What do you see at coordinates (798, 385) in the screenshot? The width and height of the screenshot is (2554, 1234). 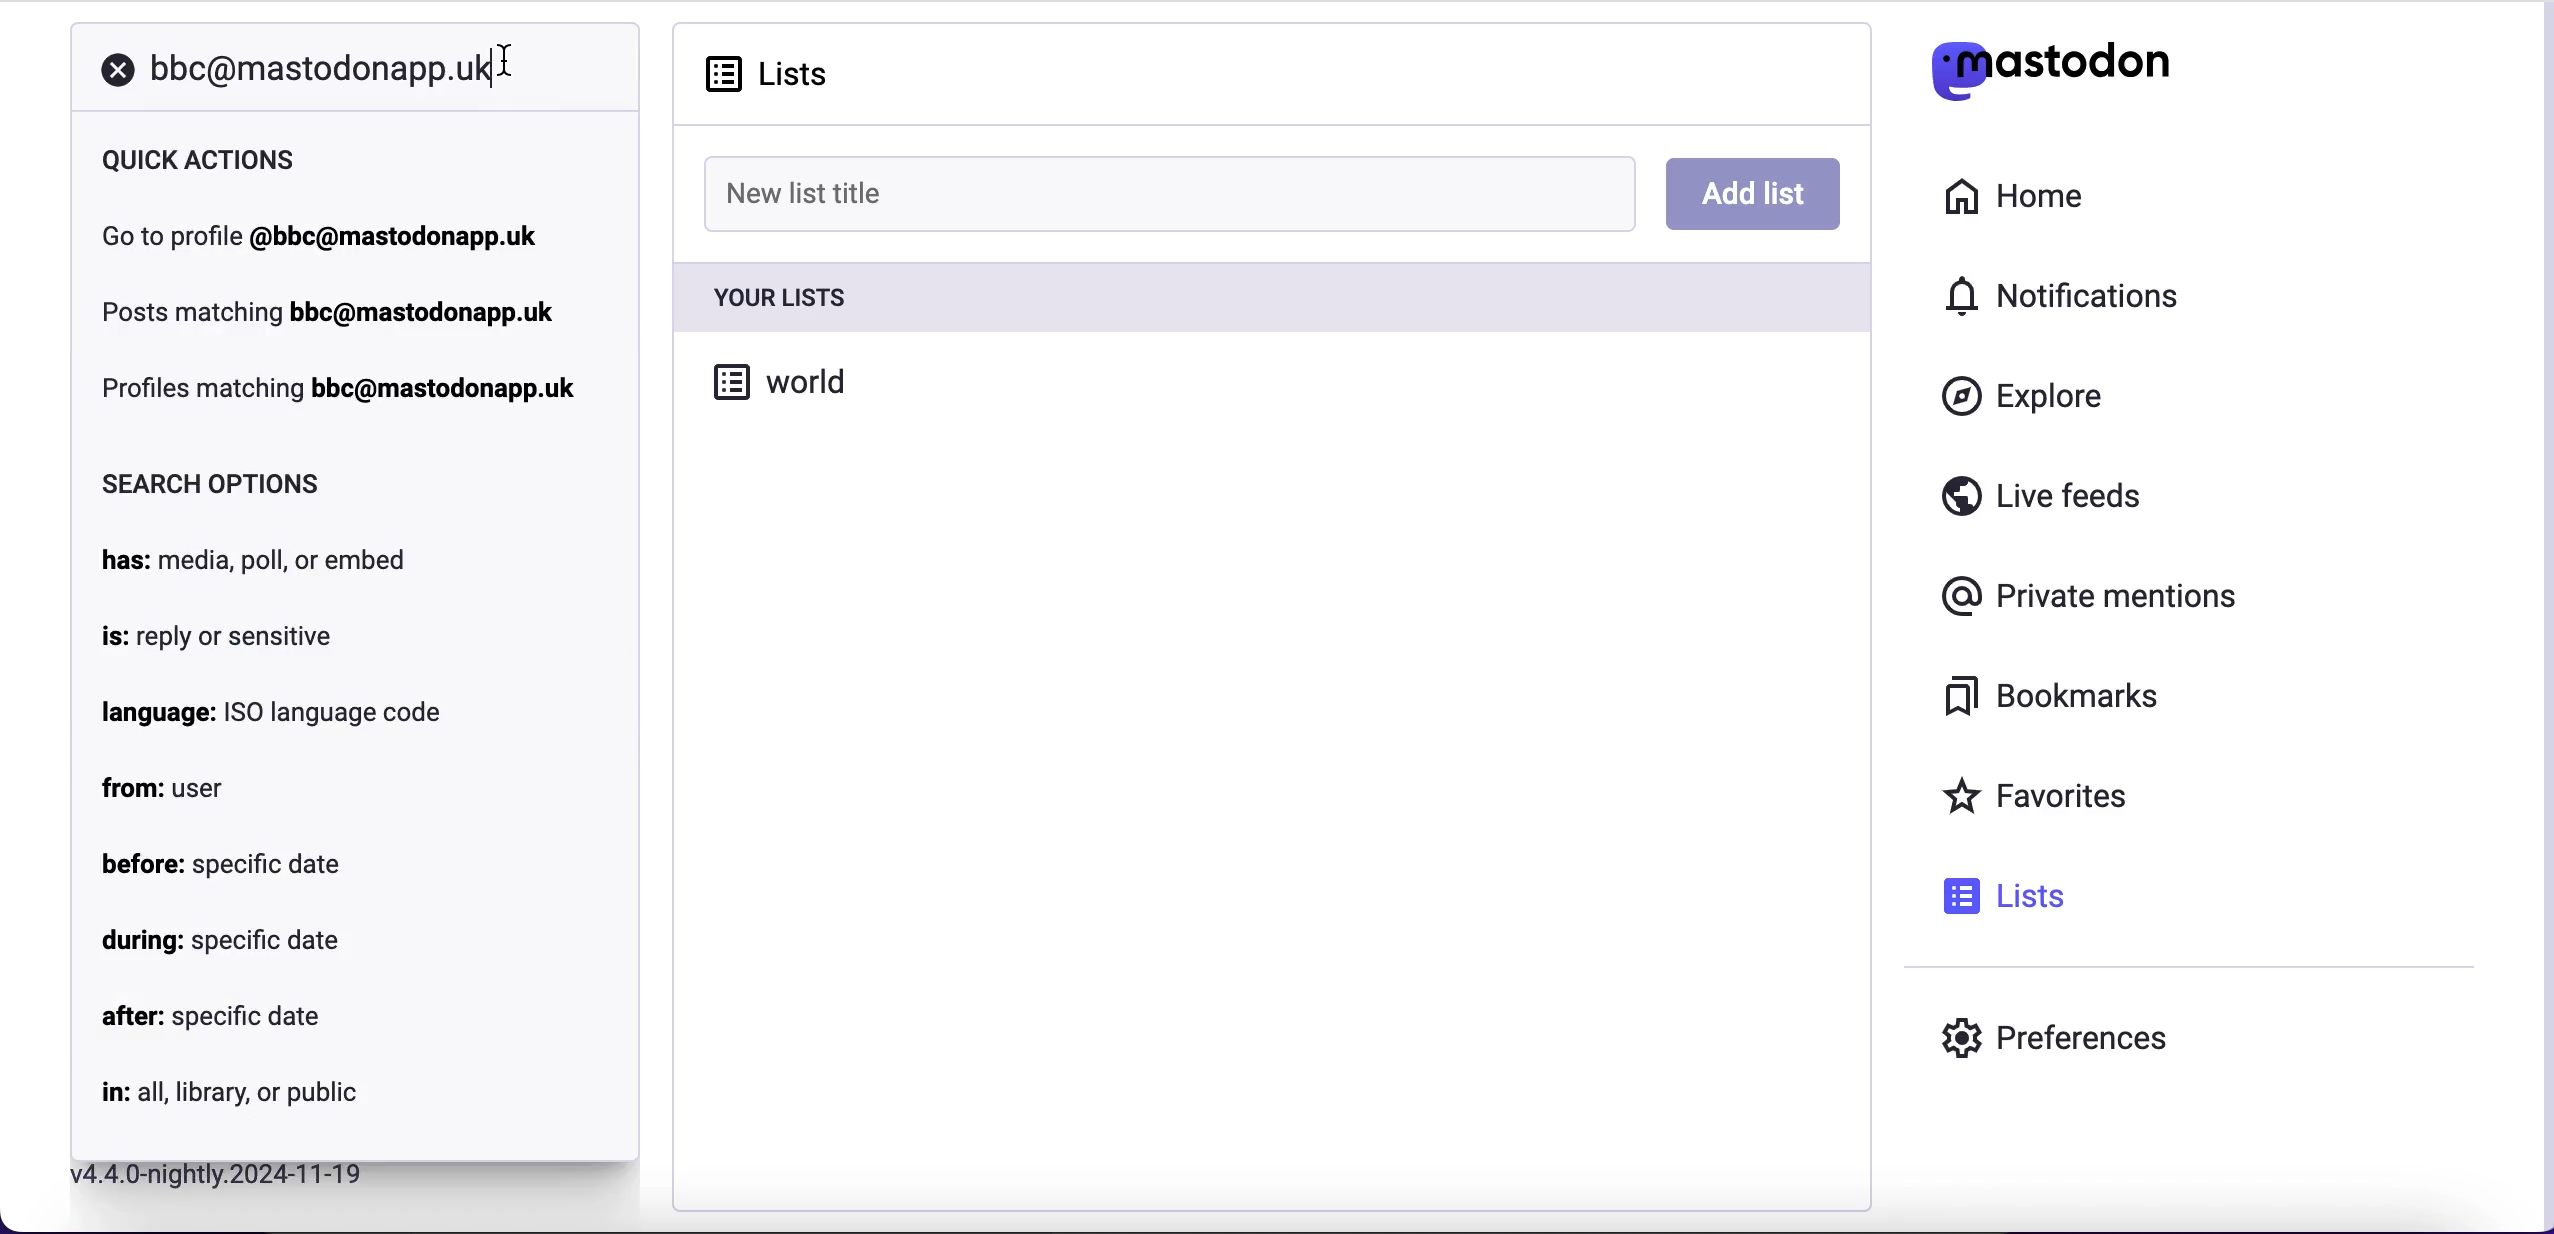 I see `world` at bounding box center [798, 385].